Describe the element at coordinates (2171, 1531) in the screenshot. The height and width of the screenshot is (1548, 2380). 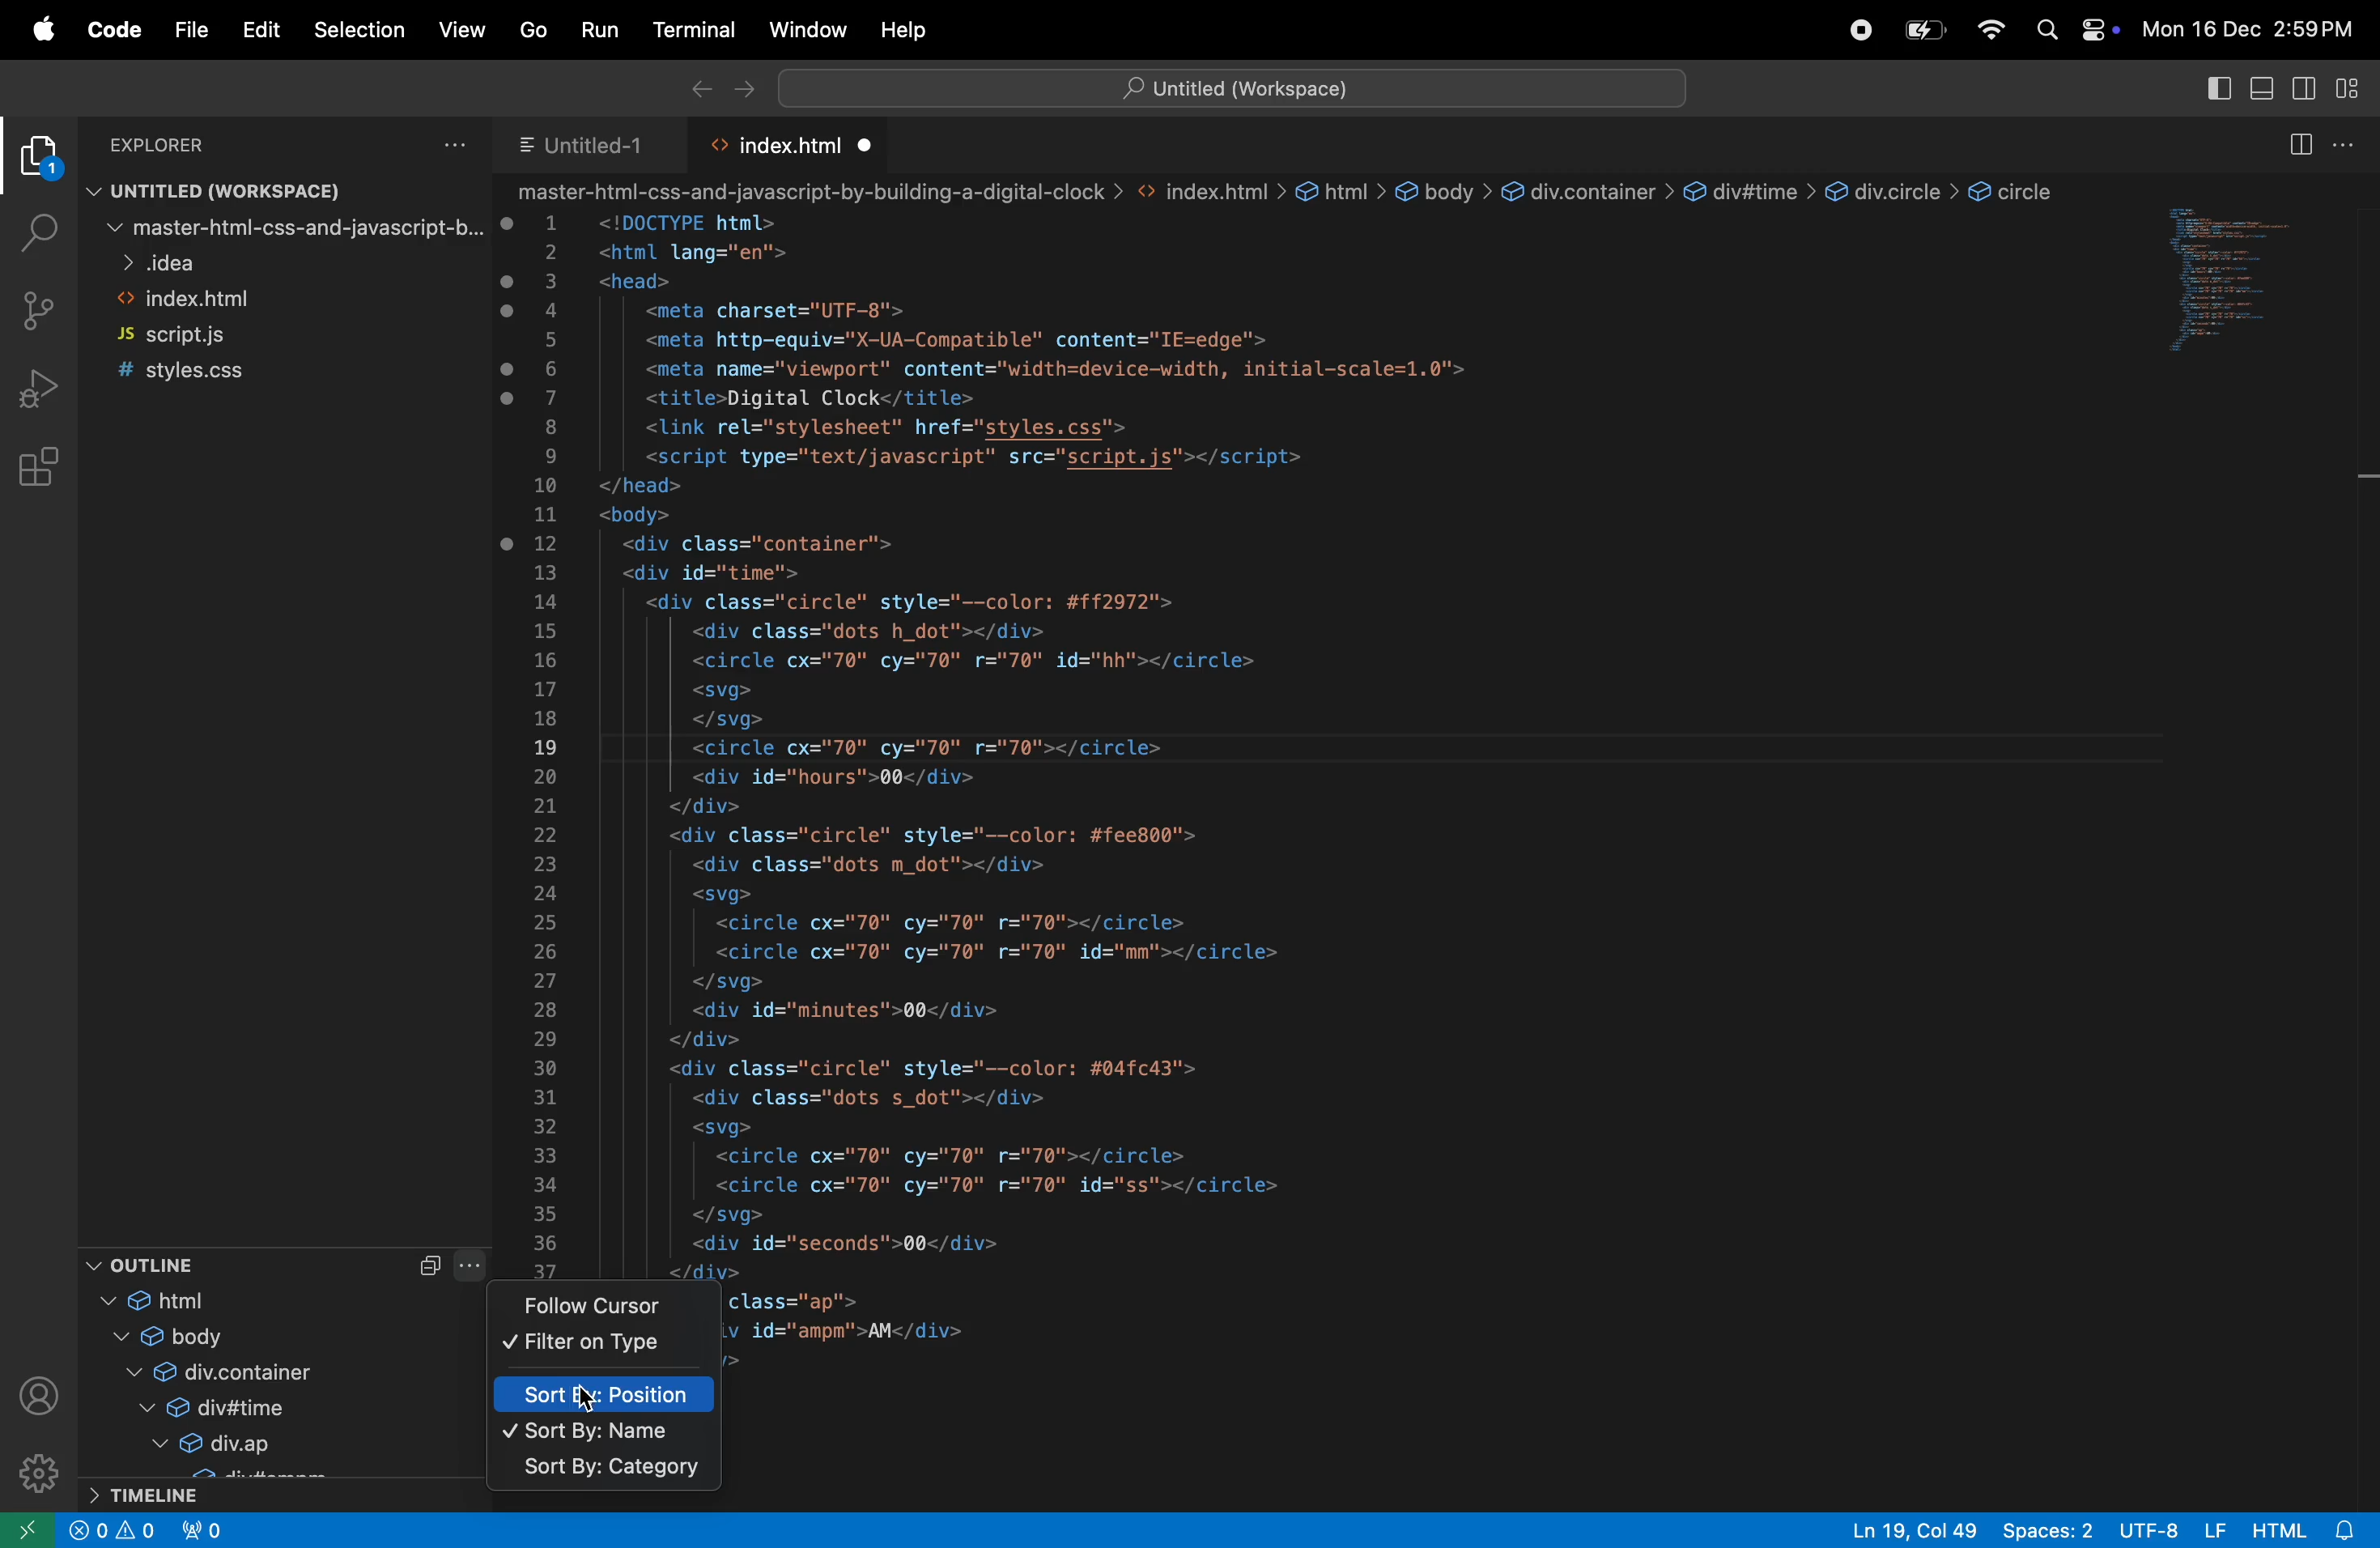
I see `urf 8` at that location.